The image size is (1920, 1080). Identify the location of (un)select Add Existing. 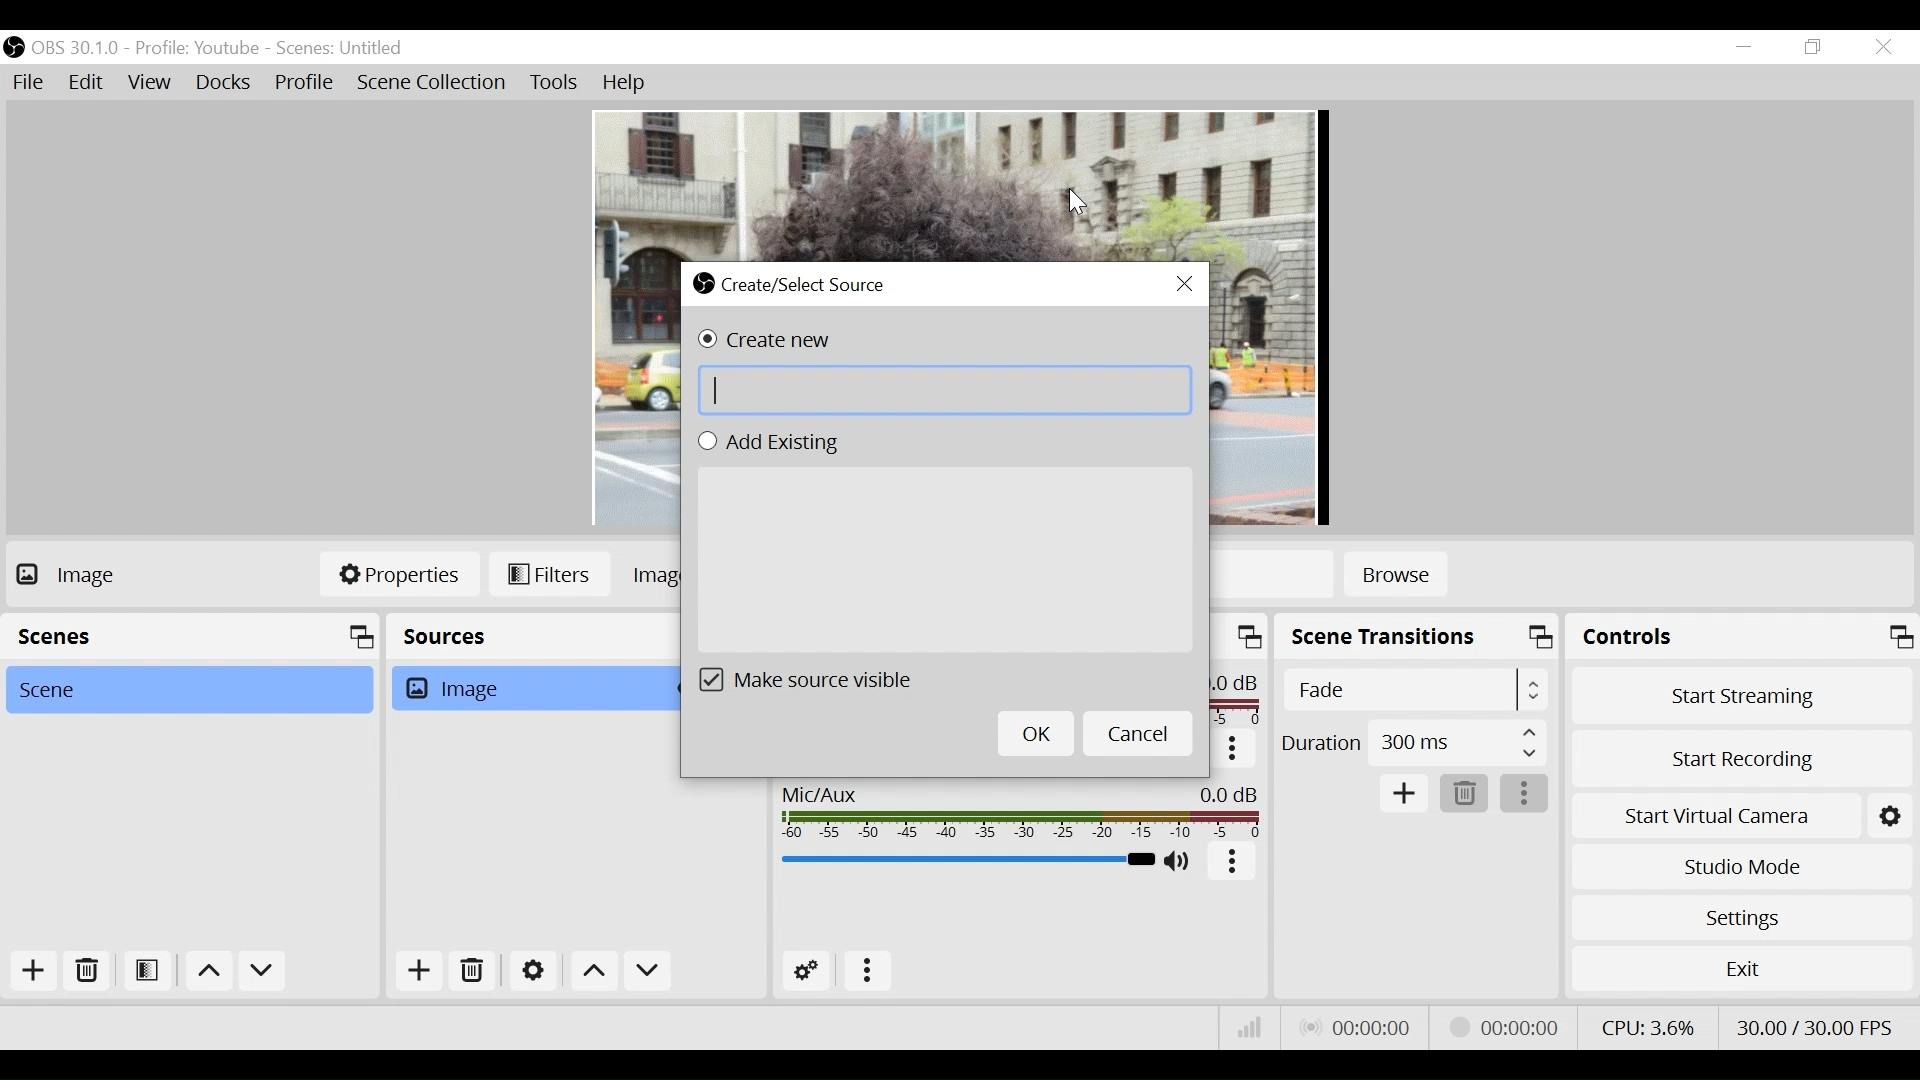
(766, 442).